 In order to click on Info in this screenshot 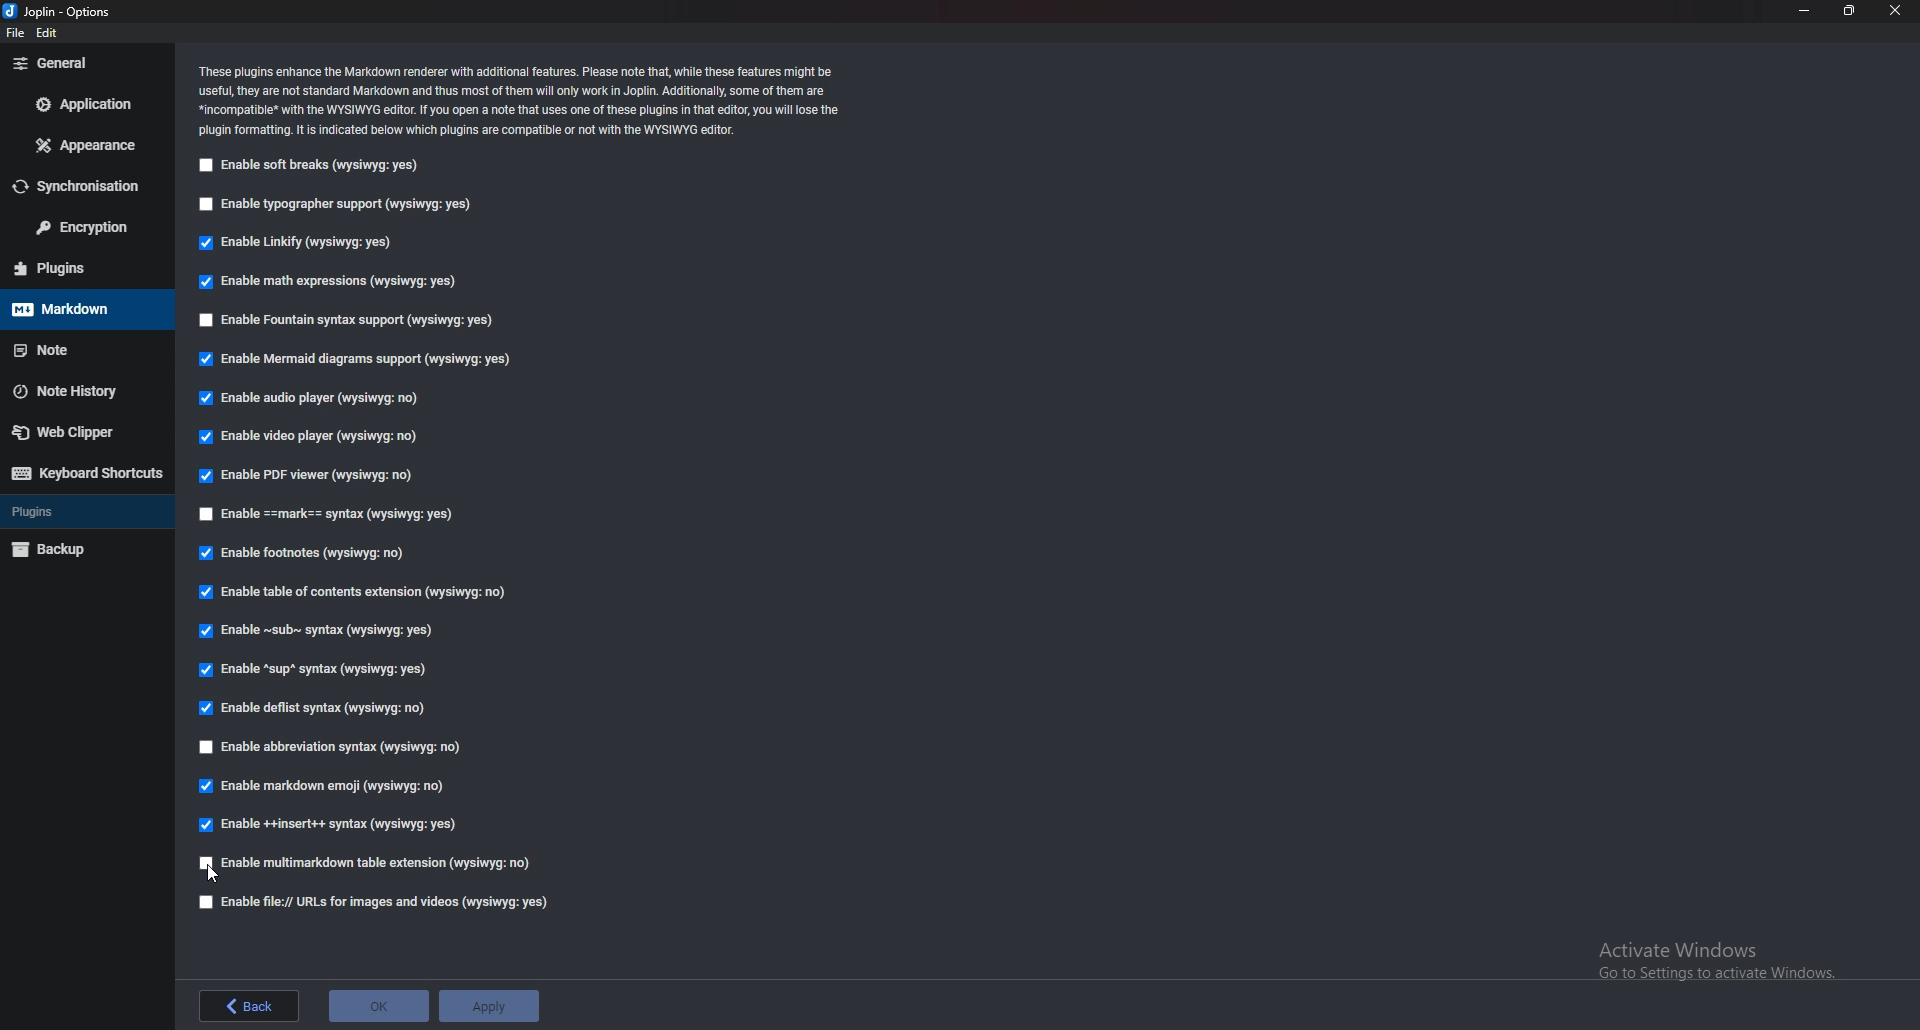, I will do `click(522, 99)`.